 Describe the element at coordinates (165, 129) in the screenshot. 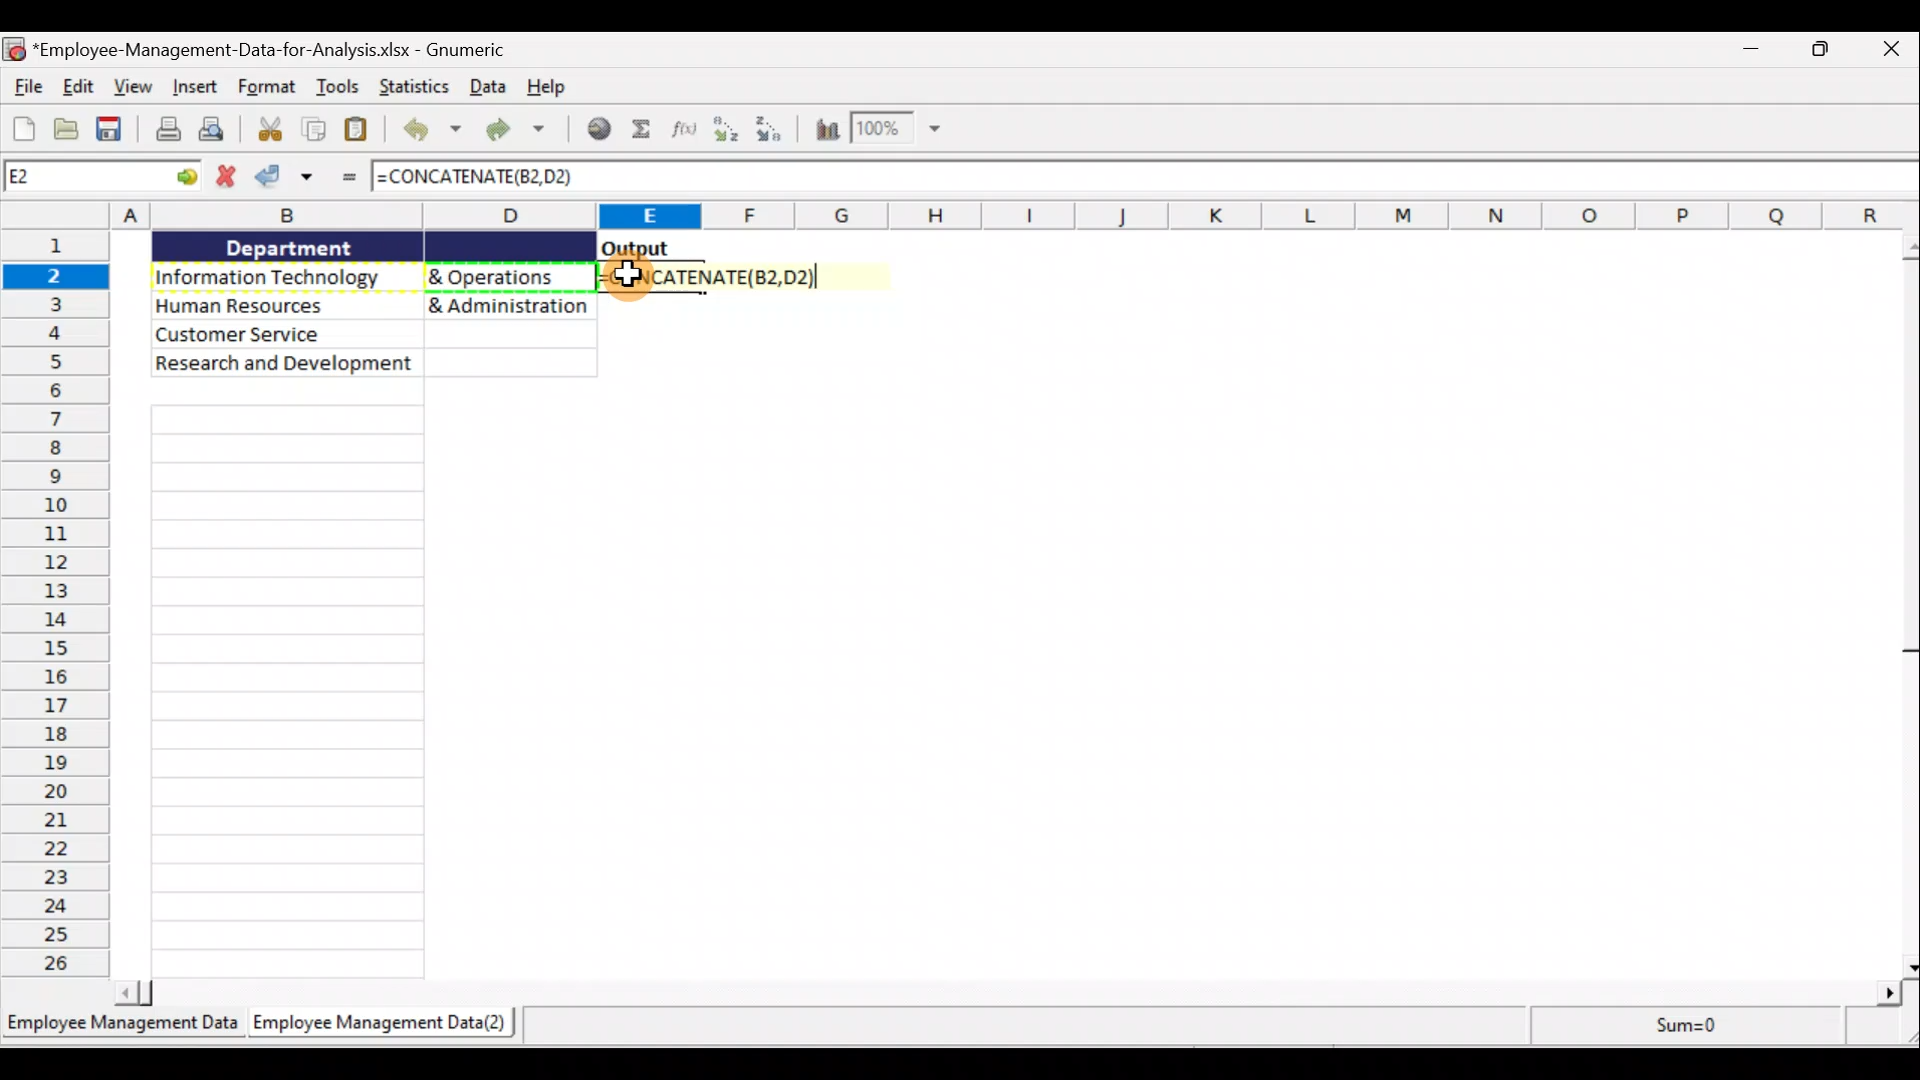

I see `Print the current file` at that location.